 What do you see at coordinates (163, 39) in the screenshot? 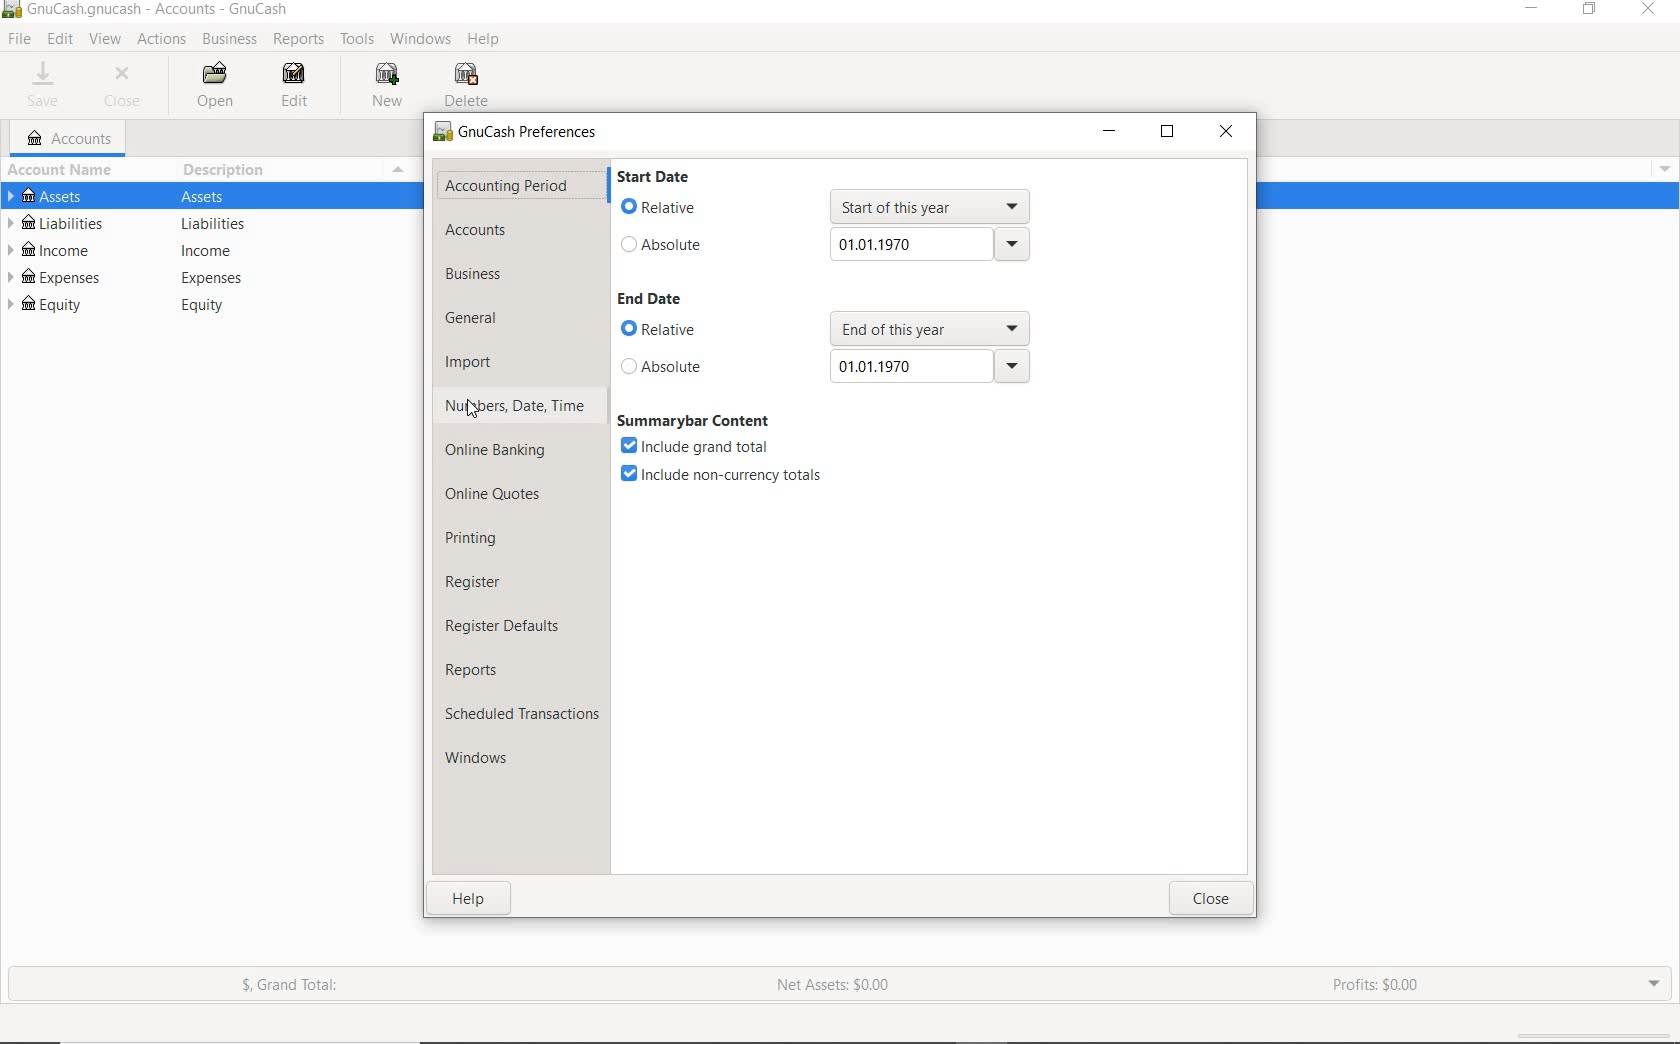
I see `ACTIONS` at bounding box center [163, 39].